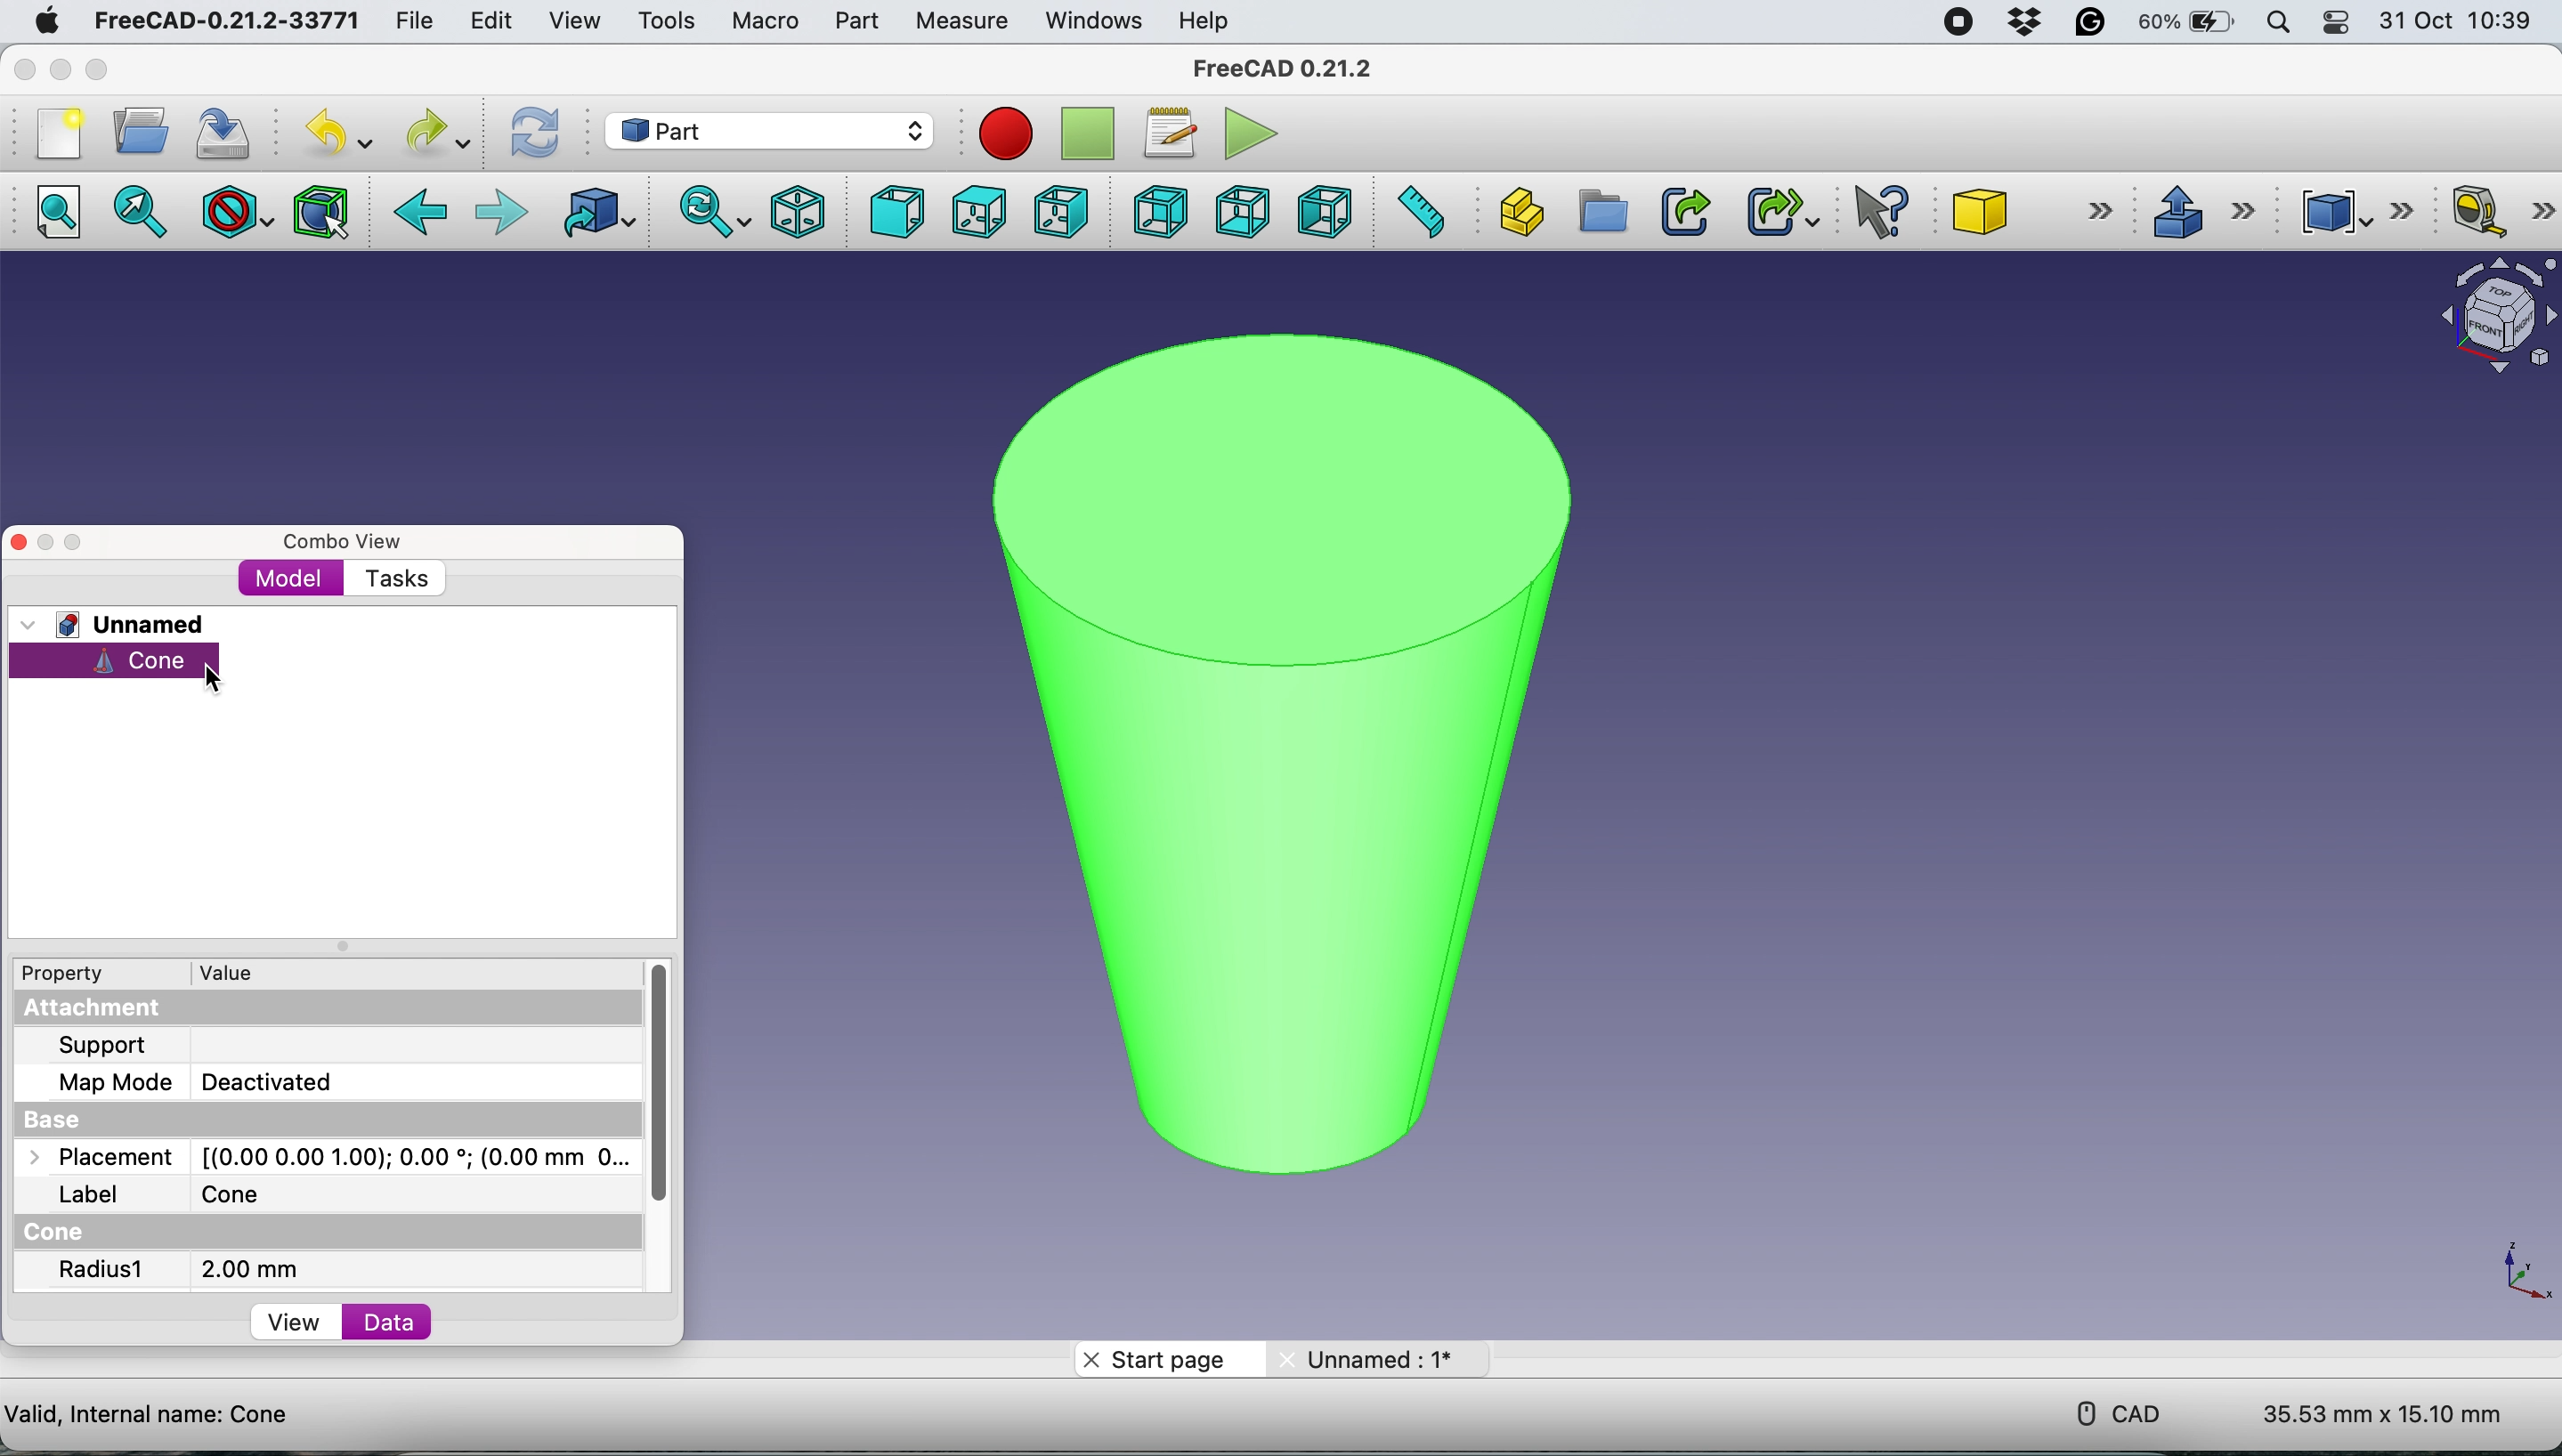 Image resolution: width=2562 pixels, height=1456 pixels. Describe the element at coordinates (394, 1322) in the screenshot. I see `data` at that location.